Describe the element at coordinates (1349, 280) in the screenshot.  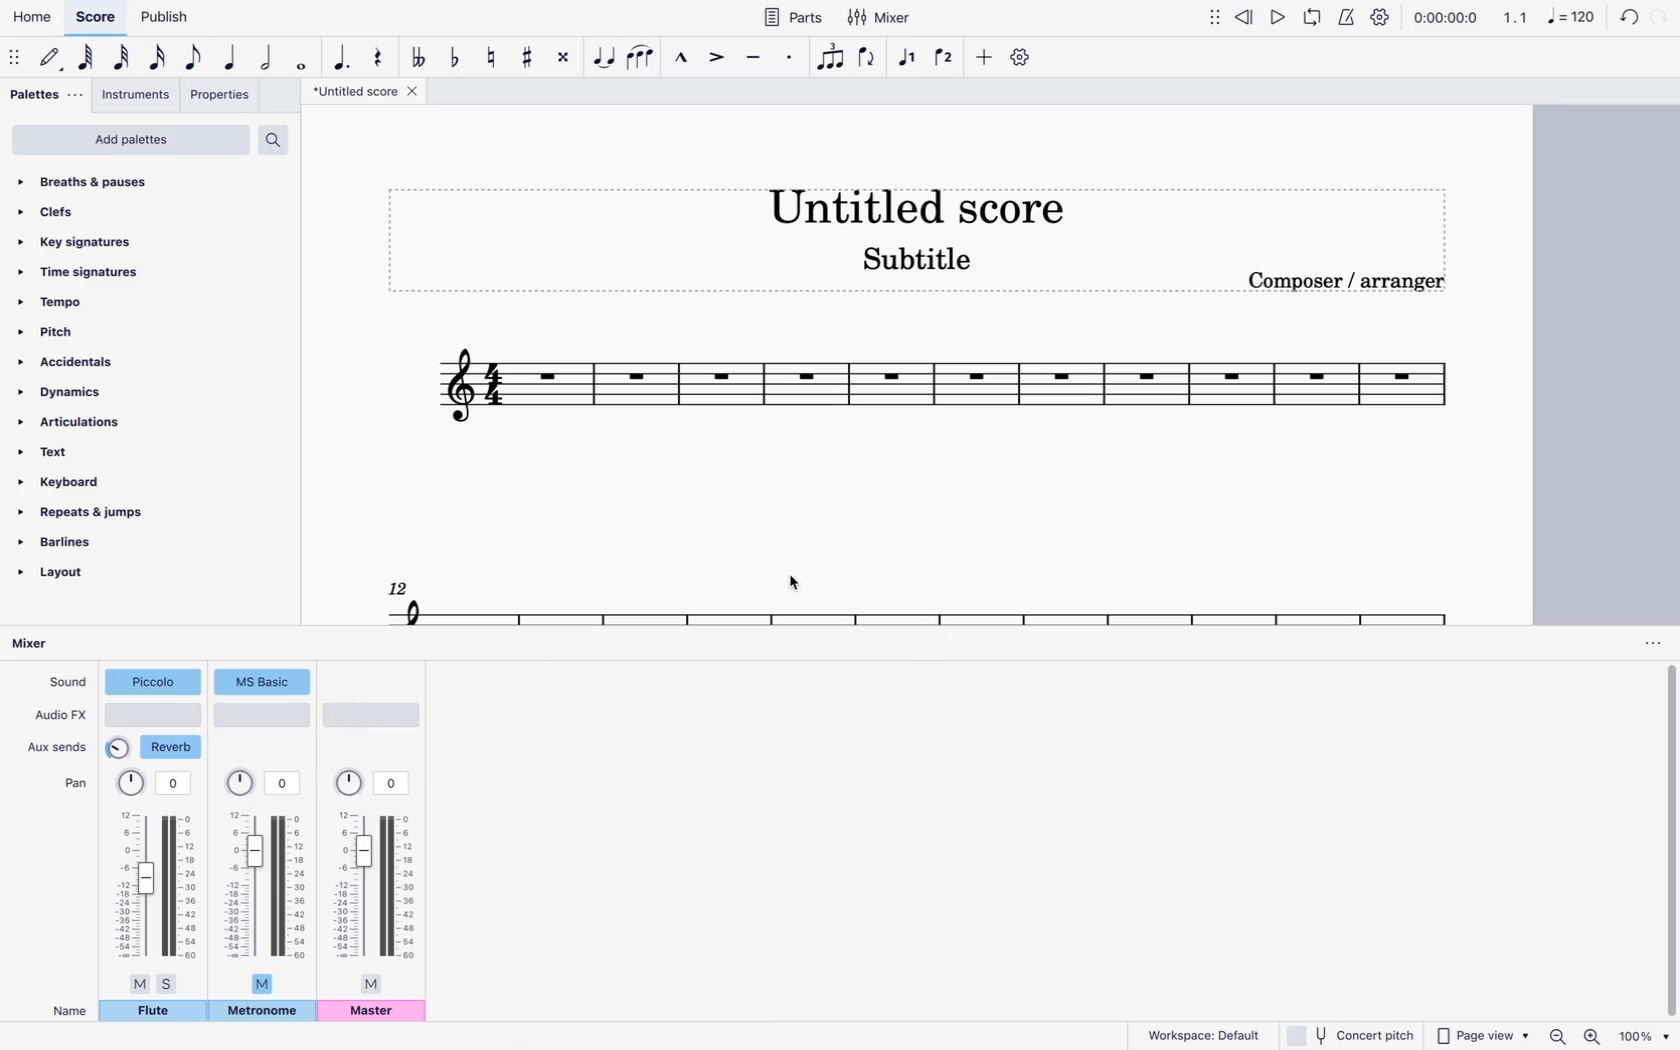
I see `composer / arranger` at that location.